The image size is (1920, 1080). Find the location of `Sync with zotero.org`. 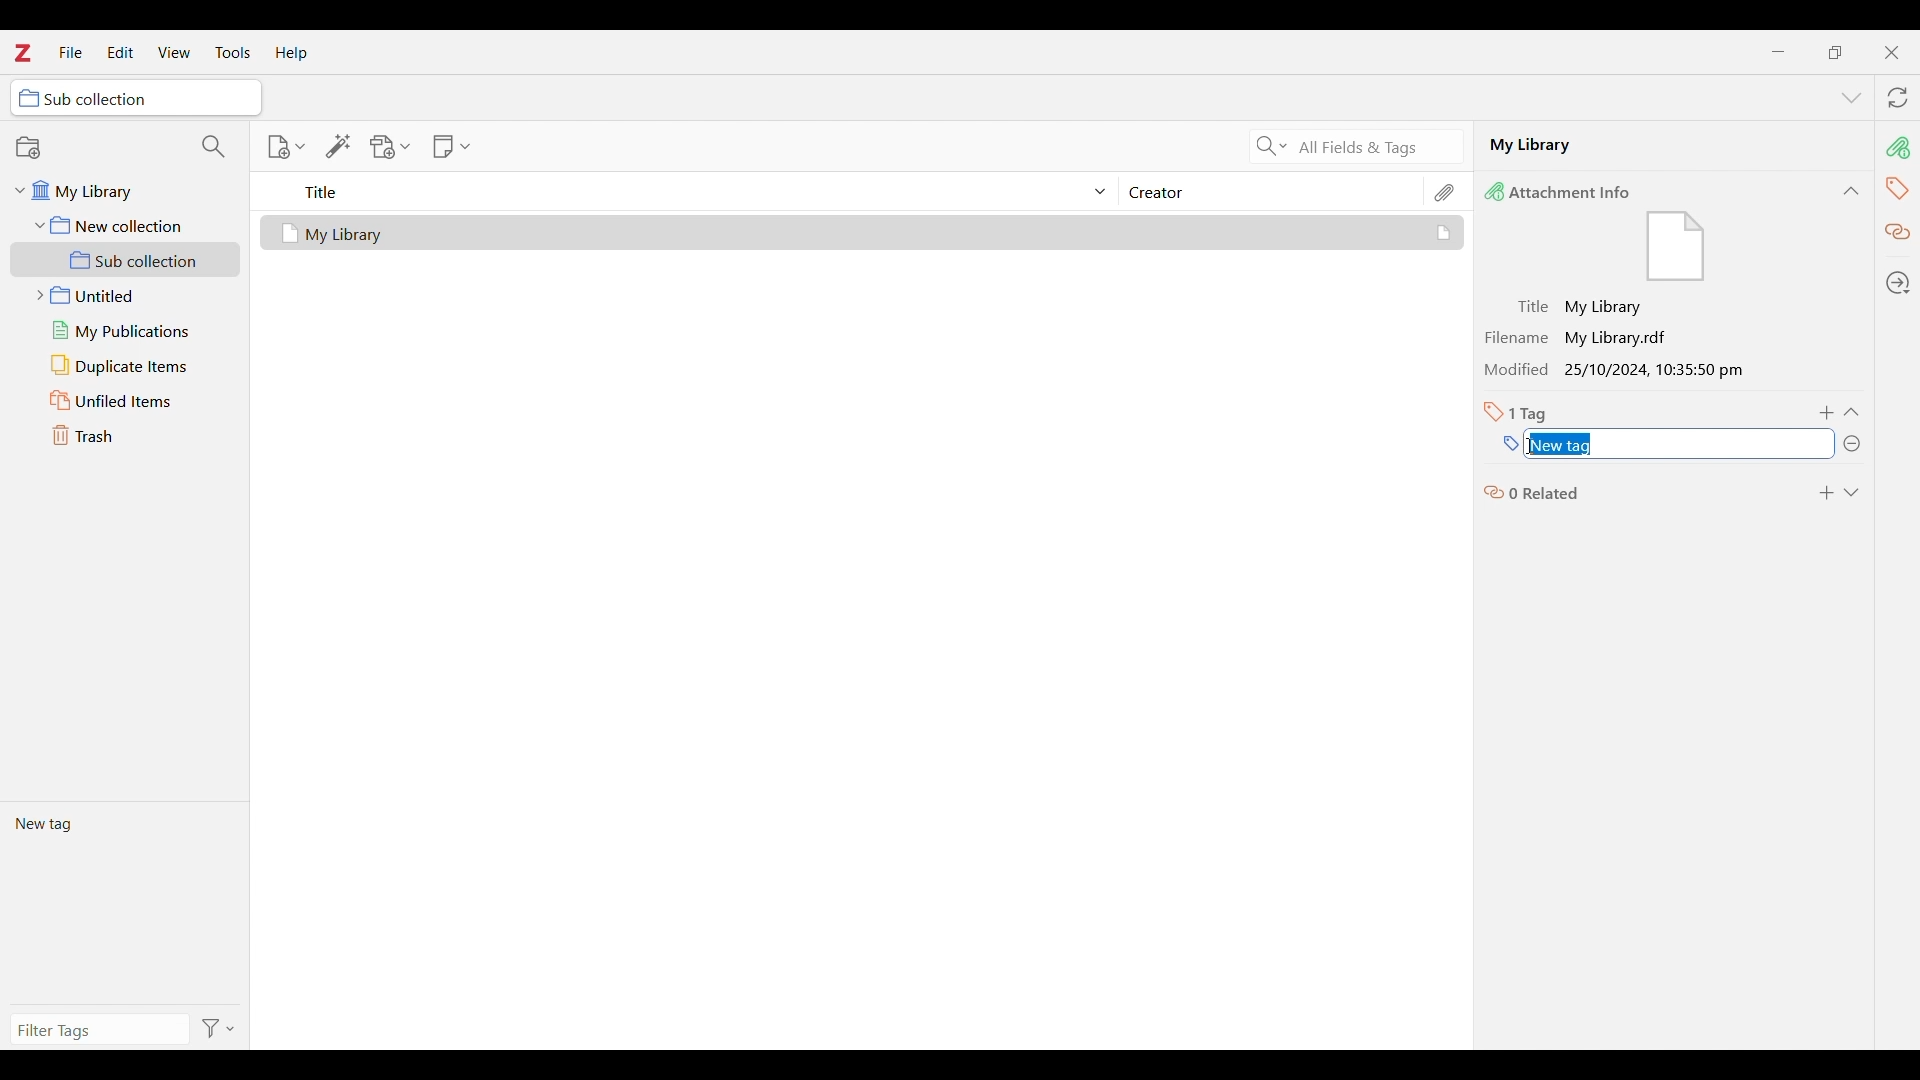

Sync with zotero.org is located at coordinates (1898, 97).